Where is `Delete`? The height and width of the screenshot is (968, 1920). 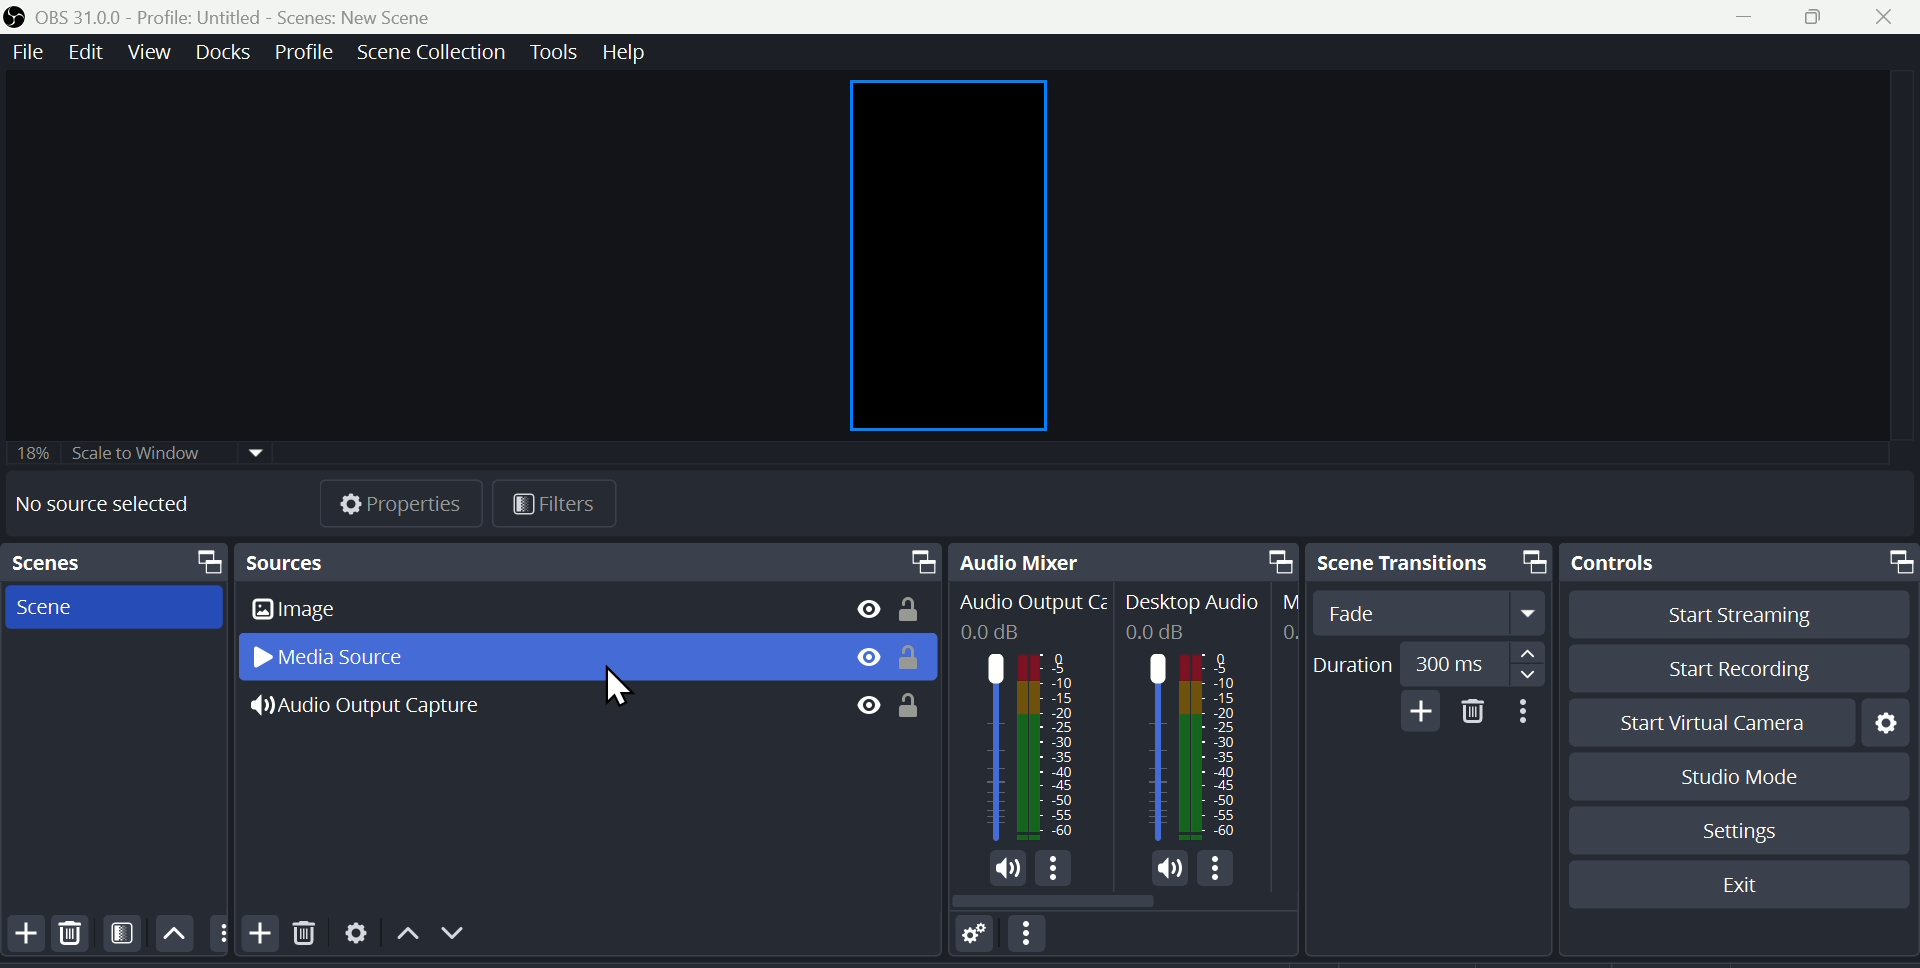
Delete is located at coordinates (1470, 710).